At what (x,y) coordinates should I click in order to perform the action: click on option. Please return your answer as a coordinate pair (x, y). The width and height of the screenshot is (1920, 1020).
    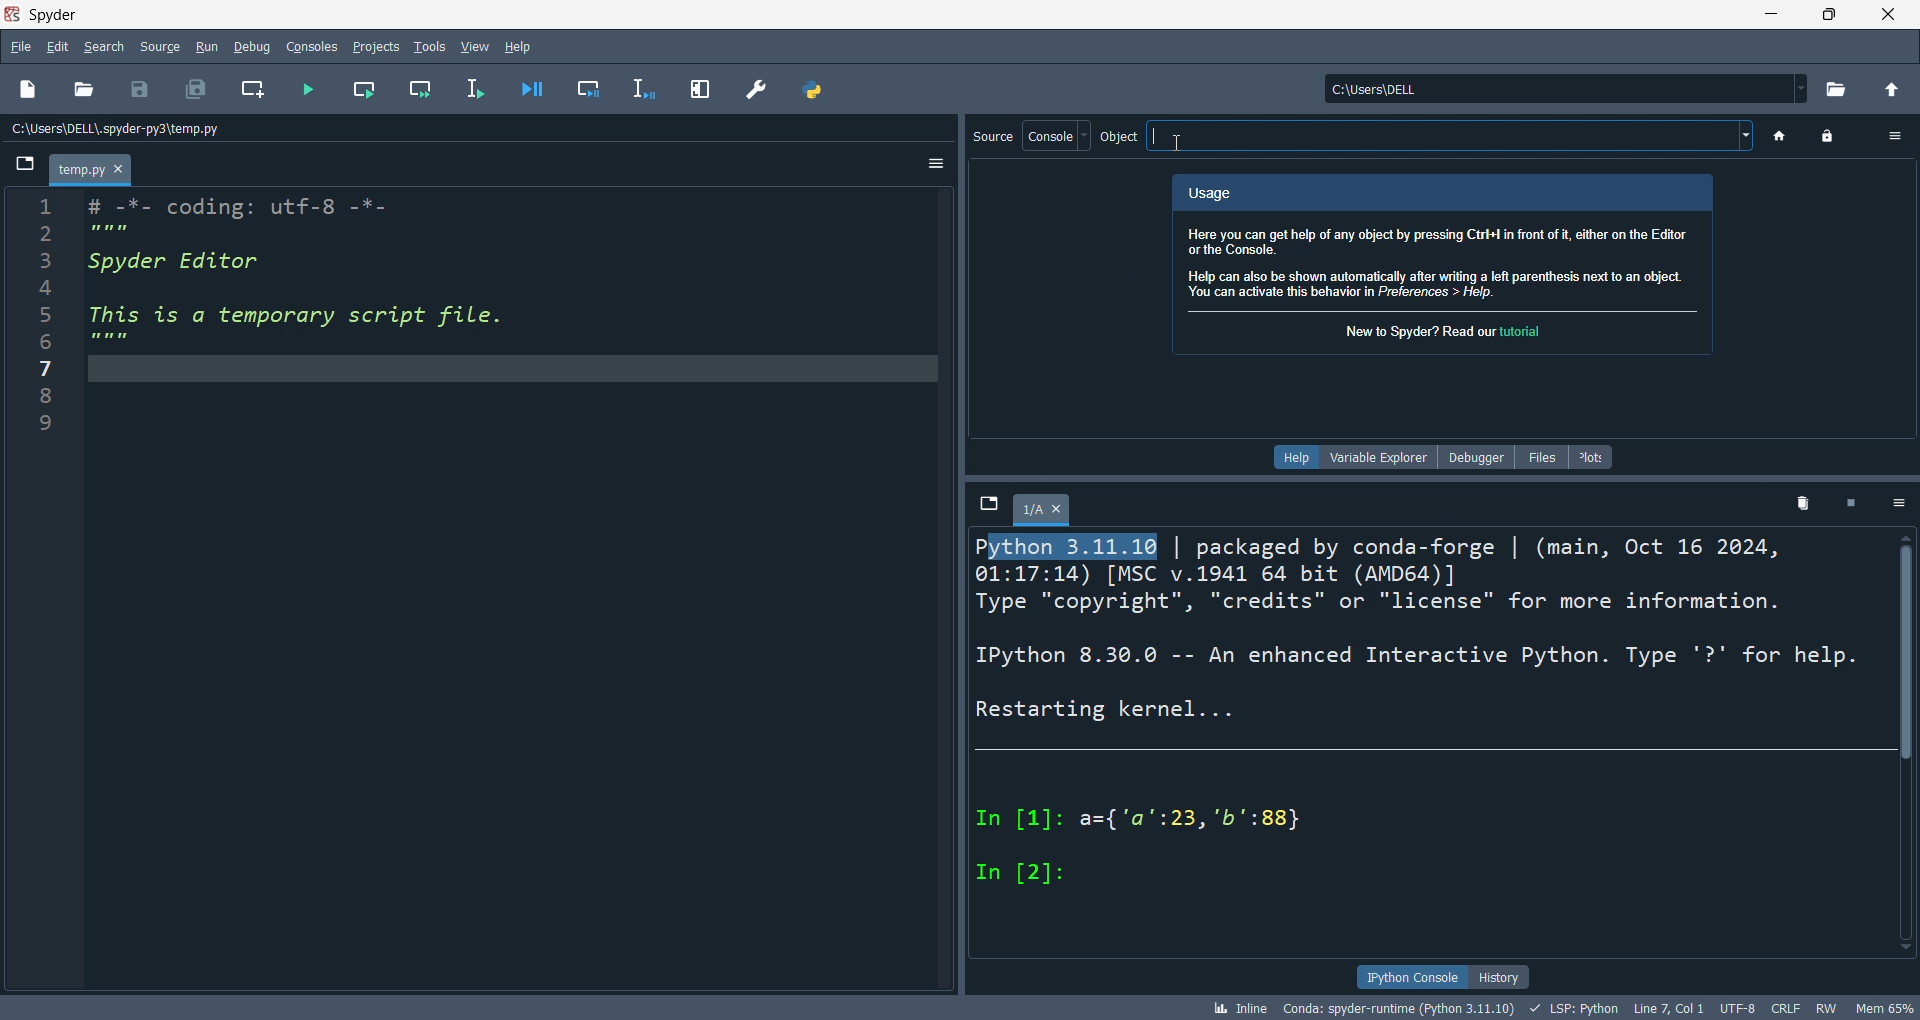
    Looking at the image, I should click on (1885, 136).